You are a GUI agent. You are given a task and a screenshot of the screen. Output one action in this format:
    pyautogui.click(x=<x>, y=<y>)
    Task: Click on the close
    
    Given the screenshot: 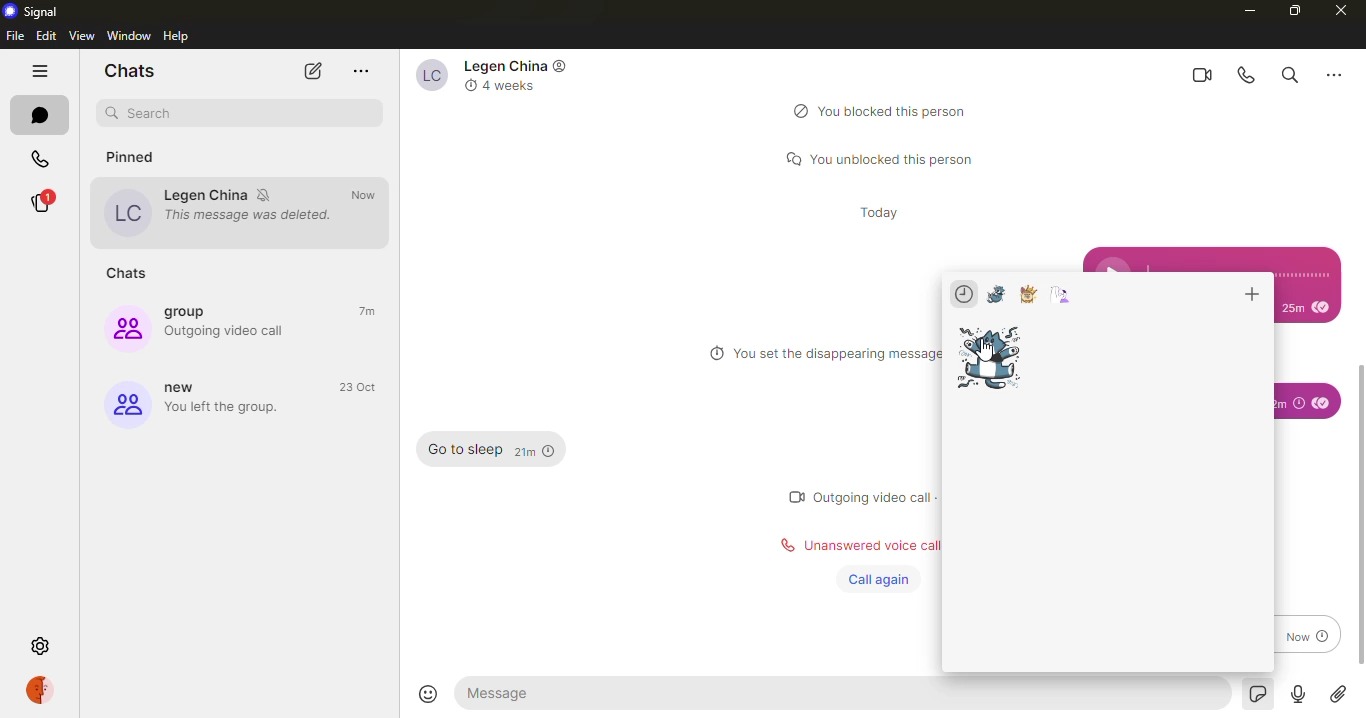 What is the action you would take?
    pyautogui.click(x=1342, y=13)
    